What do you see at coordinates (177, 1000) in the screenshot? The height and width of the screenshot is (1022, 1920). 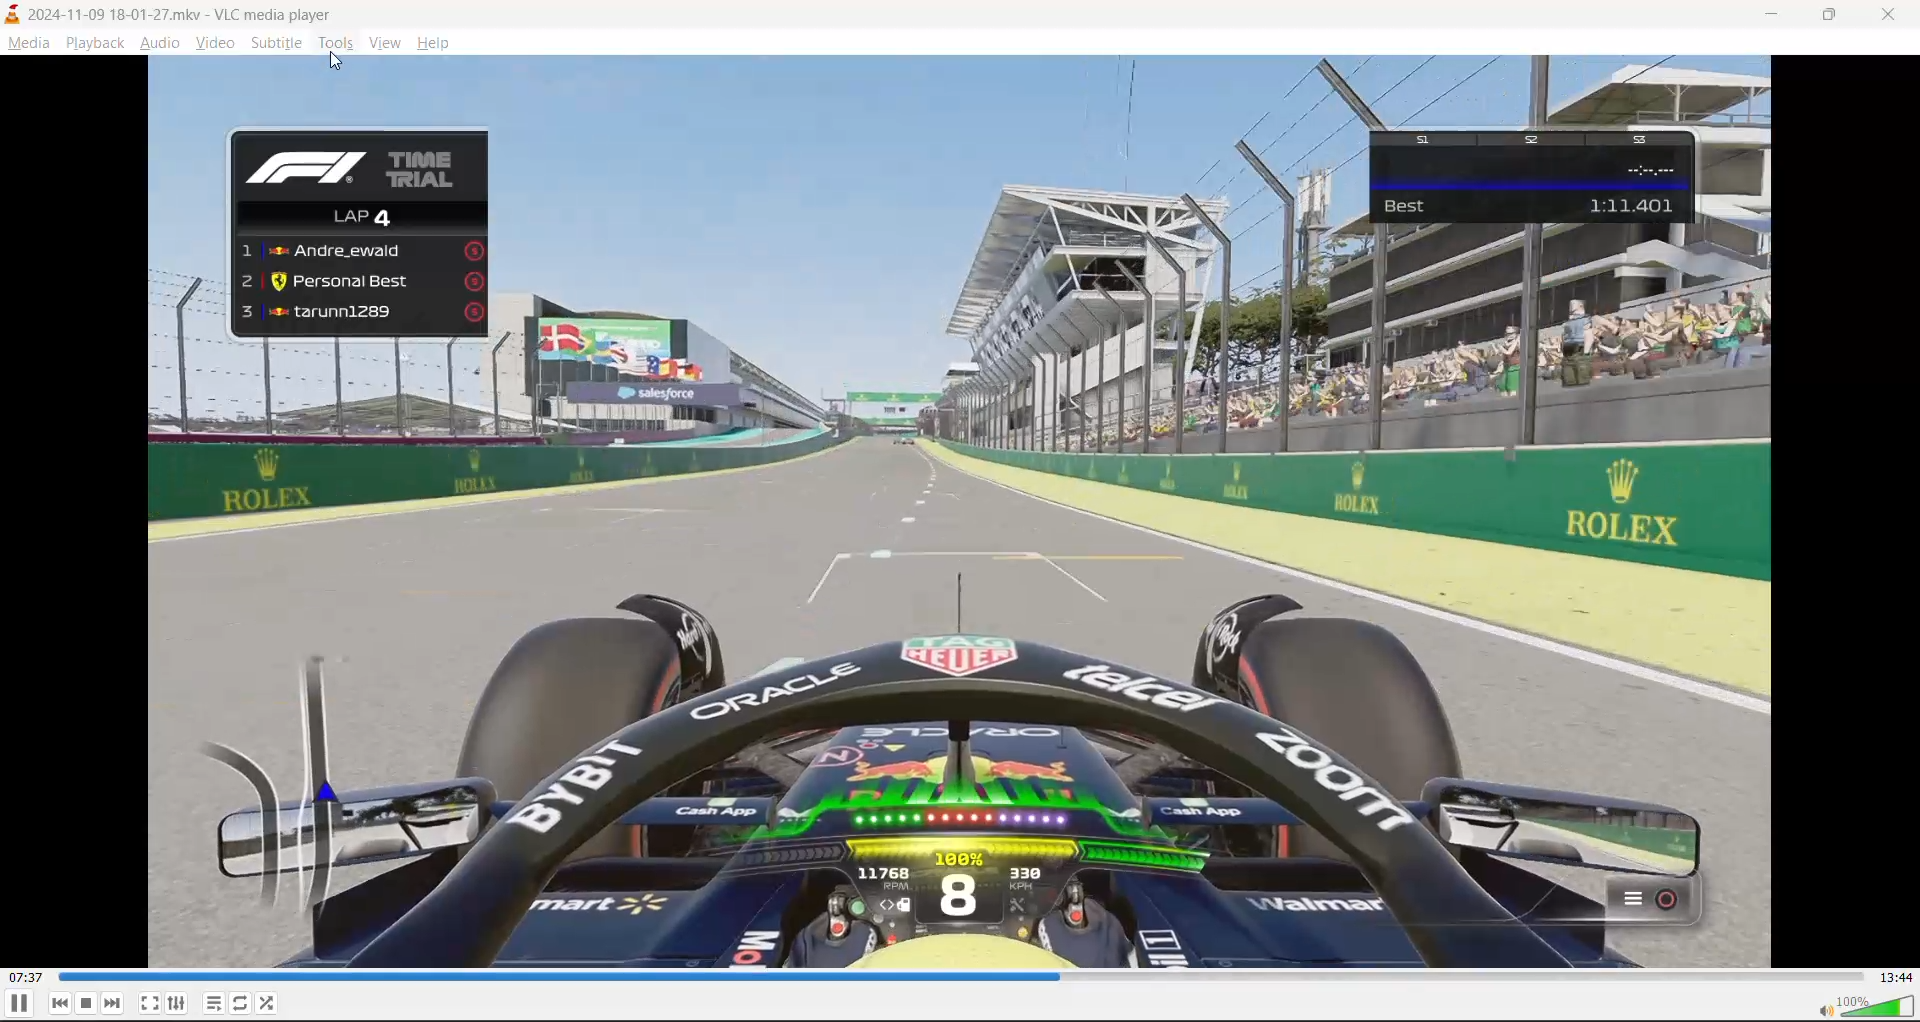 I see `settings` at bounding box center [177, 1000].